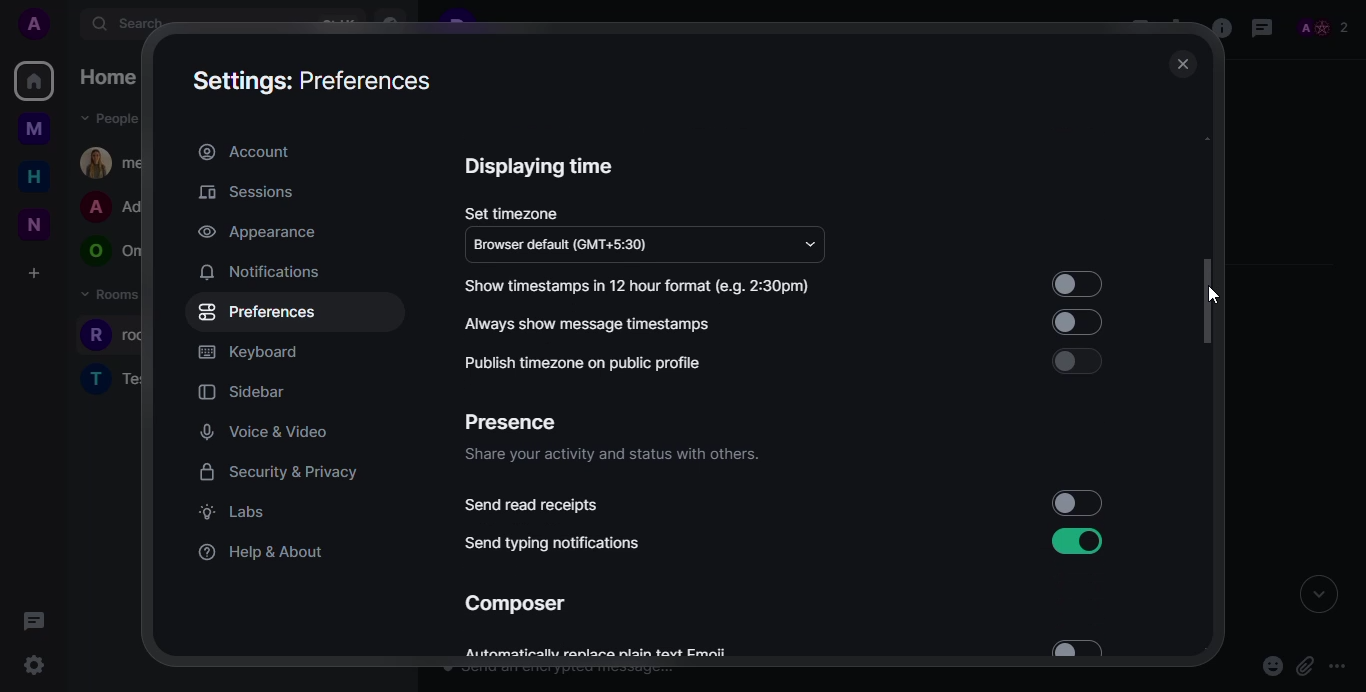  I want to click on settings preferences, so click(315, 82).